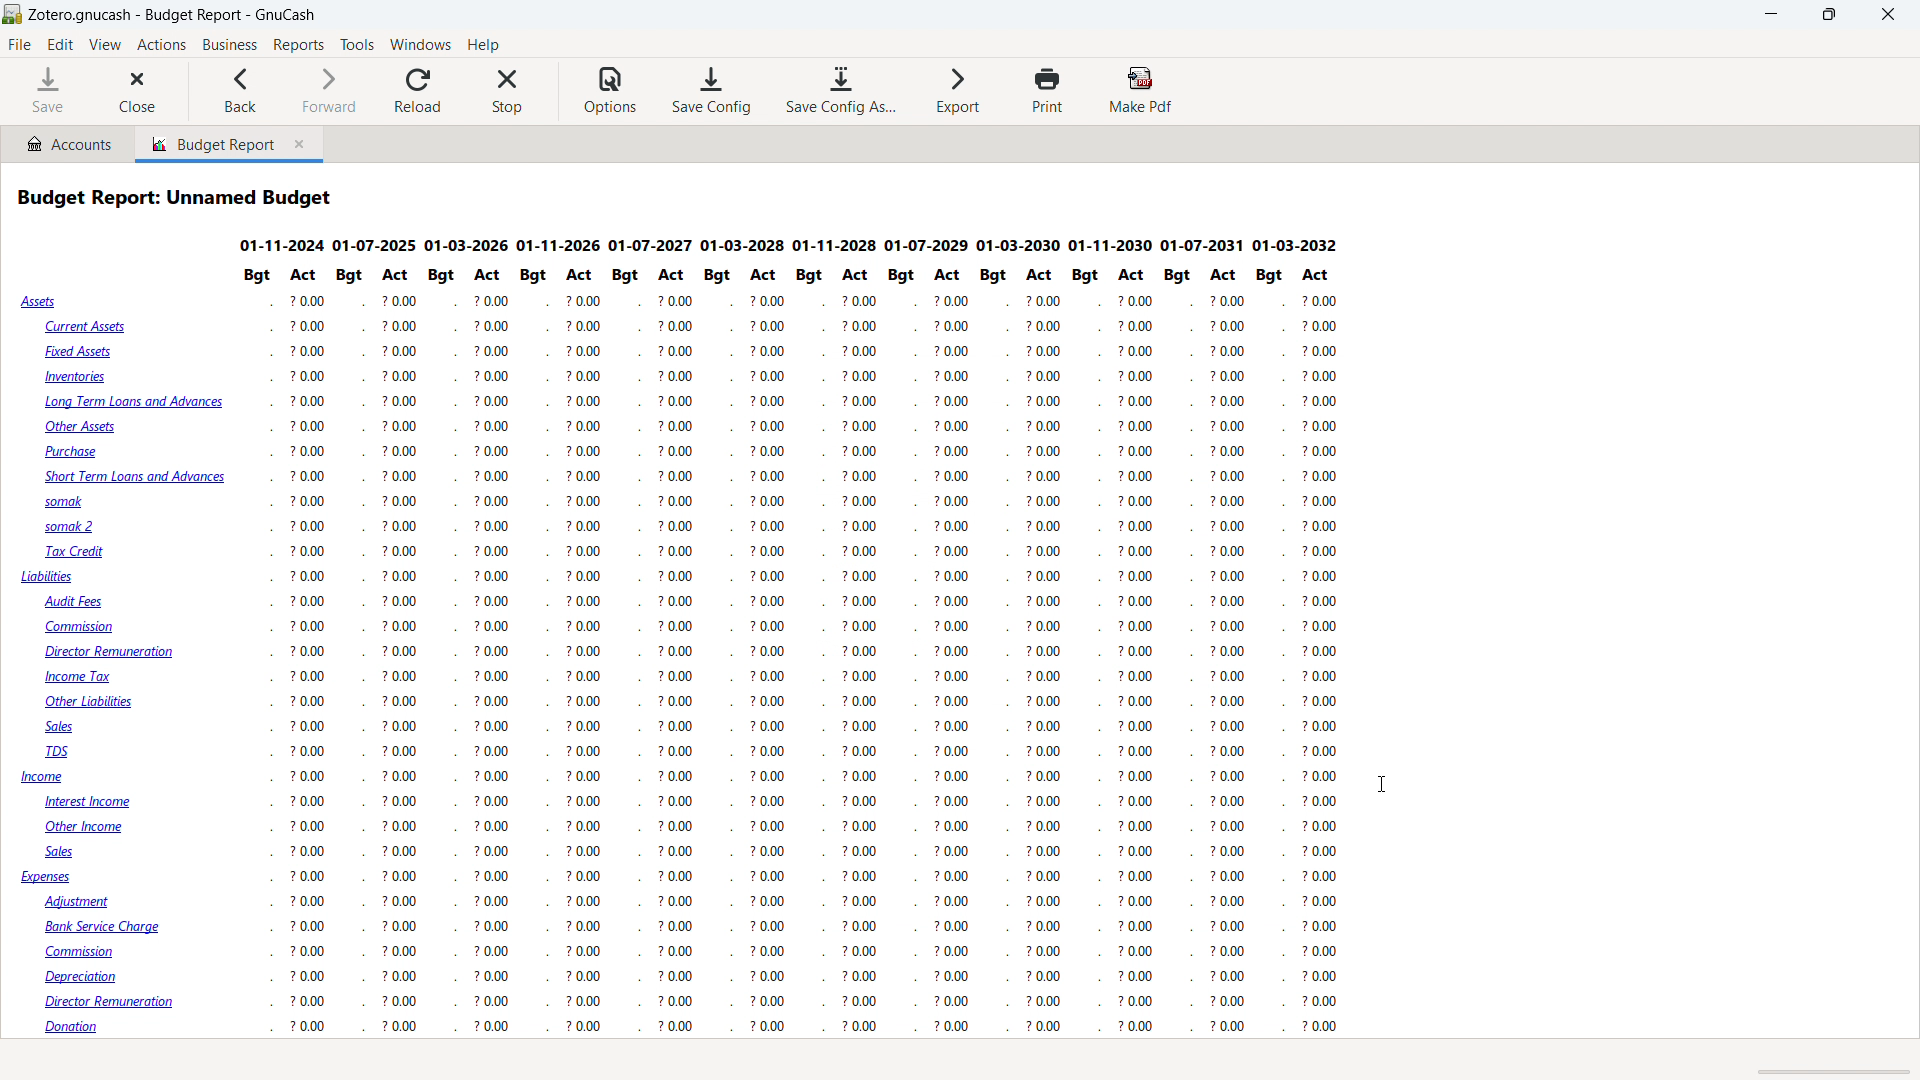 This screenshot has width=1920, height=1080. I want to click on columns added, so click(1088, 647).